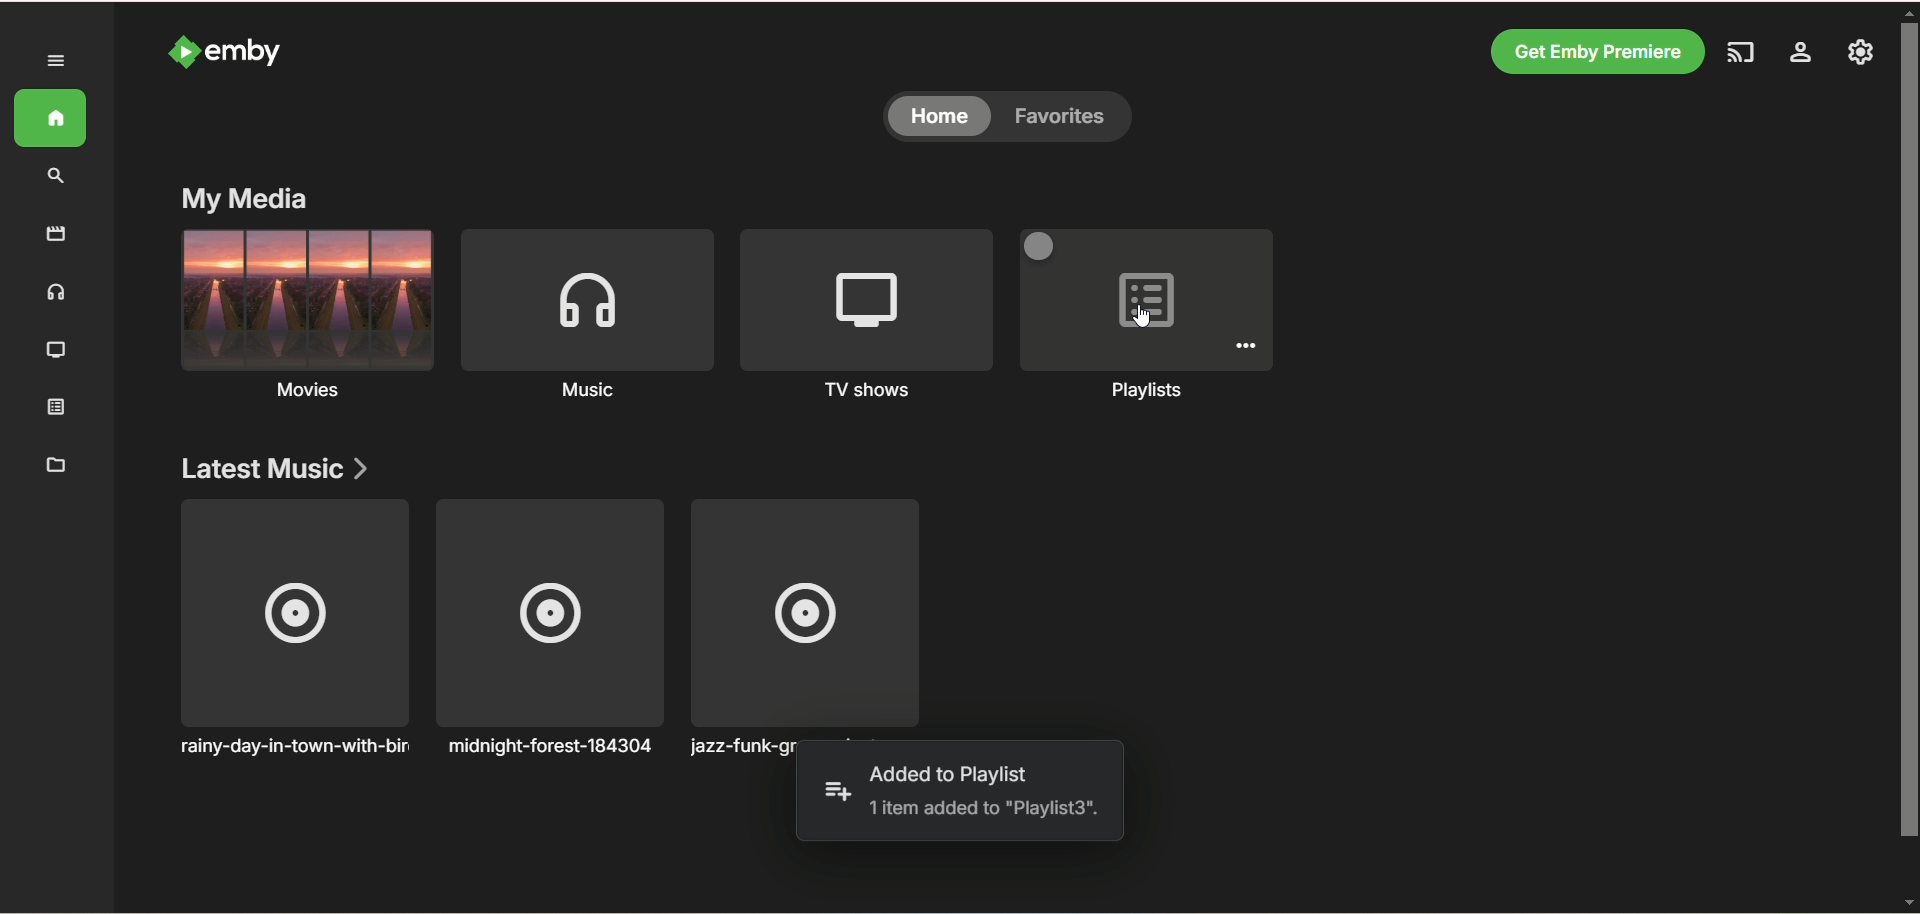 The width and height of the screenshot is (1920, 914). What do you see at coordinates (1799, 55) in the screenshot?
I see `settings` at bounding box center [1799, 55].